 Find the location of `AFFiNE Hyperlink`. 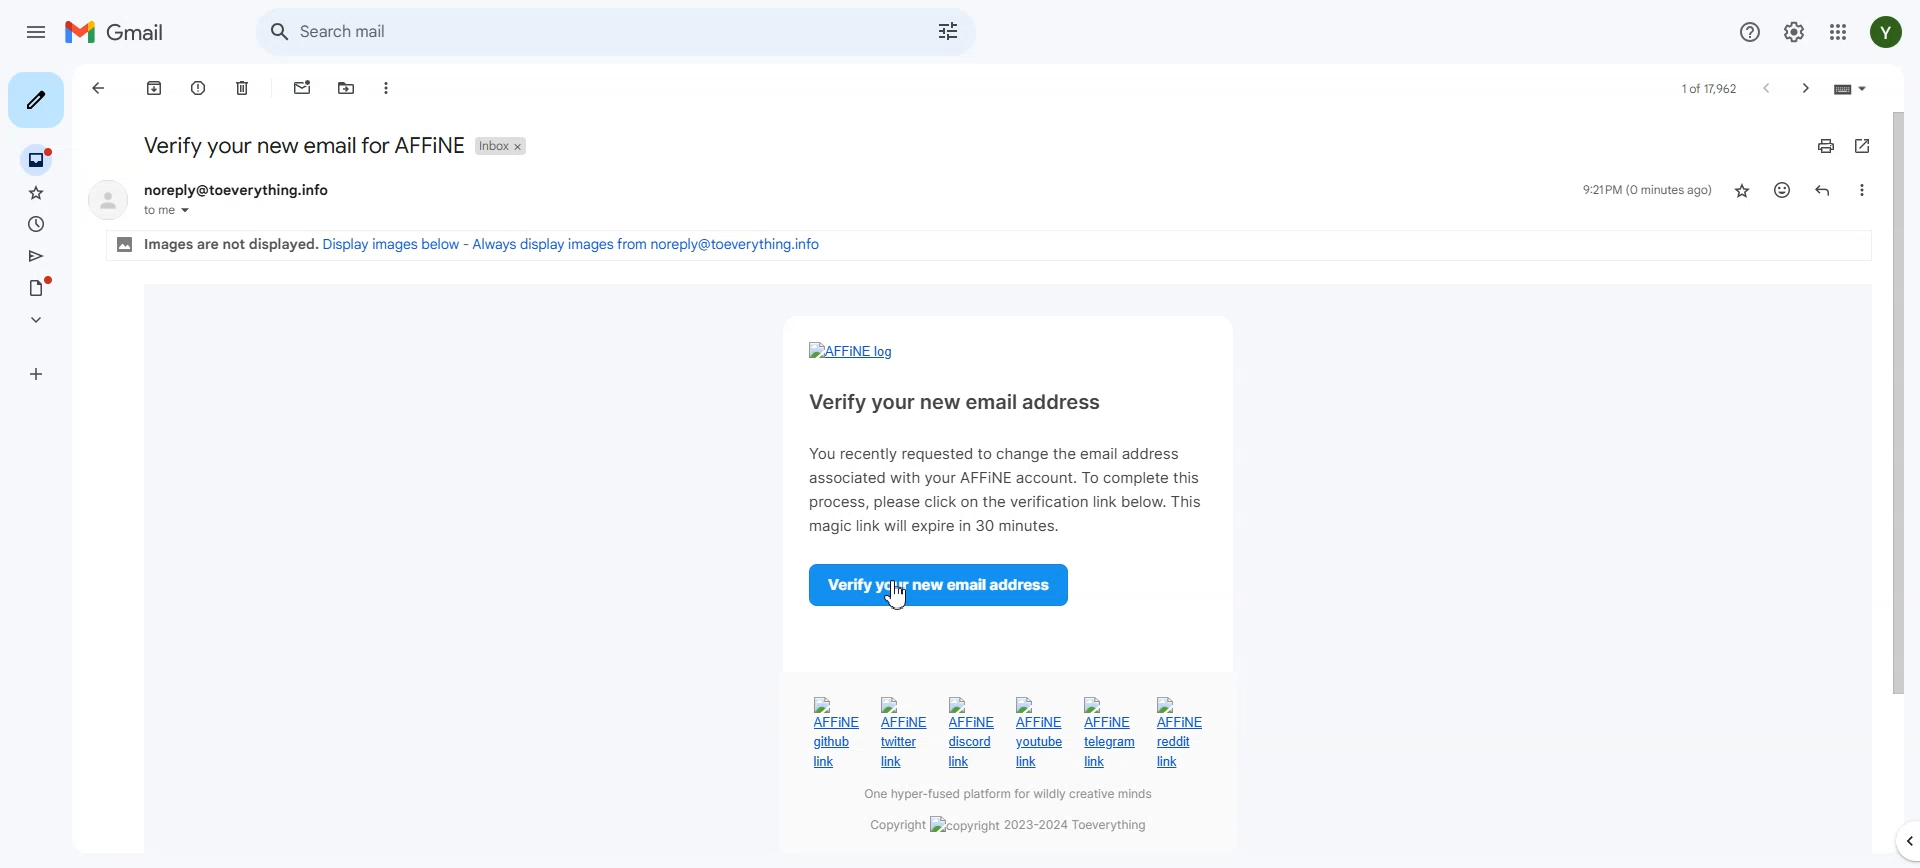

AFFiNE Hyperlink is located at coordinates (853, 352).